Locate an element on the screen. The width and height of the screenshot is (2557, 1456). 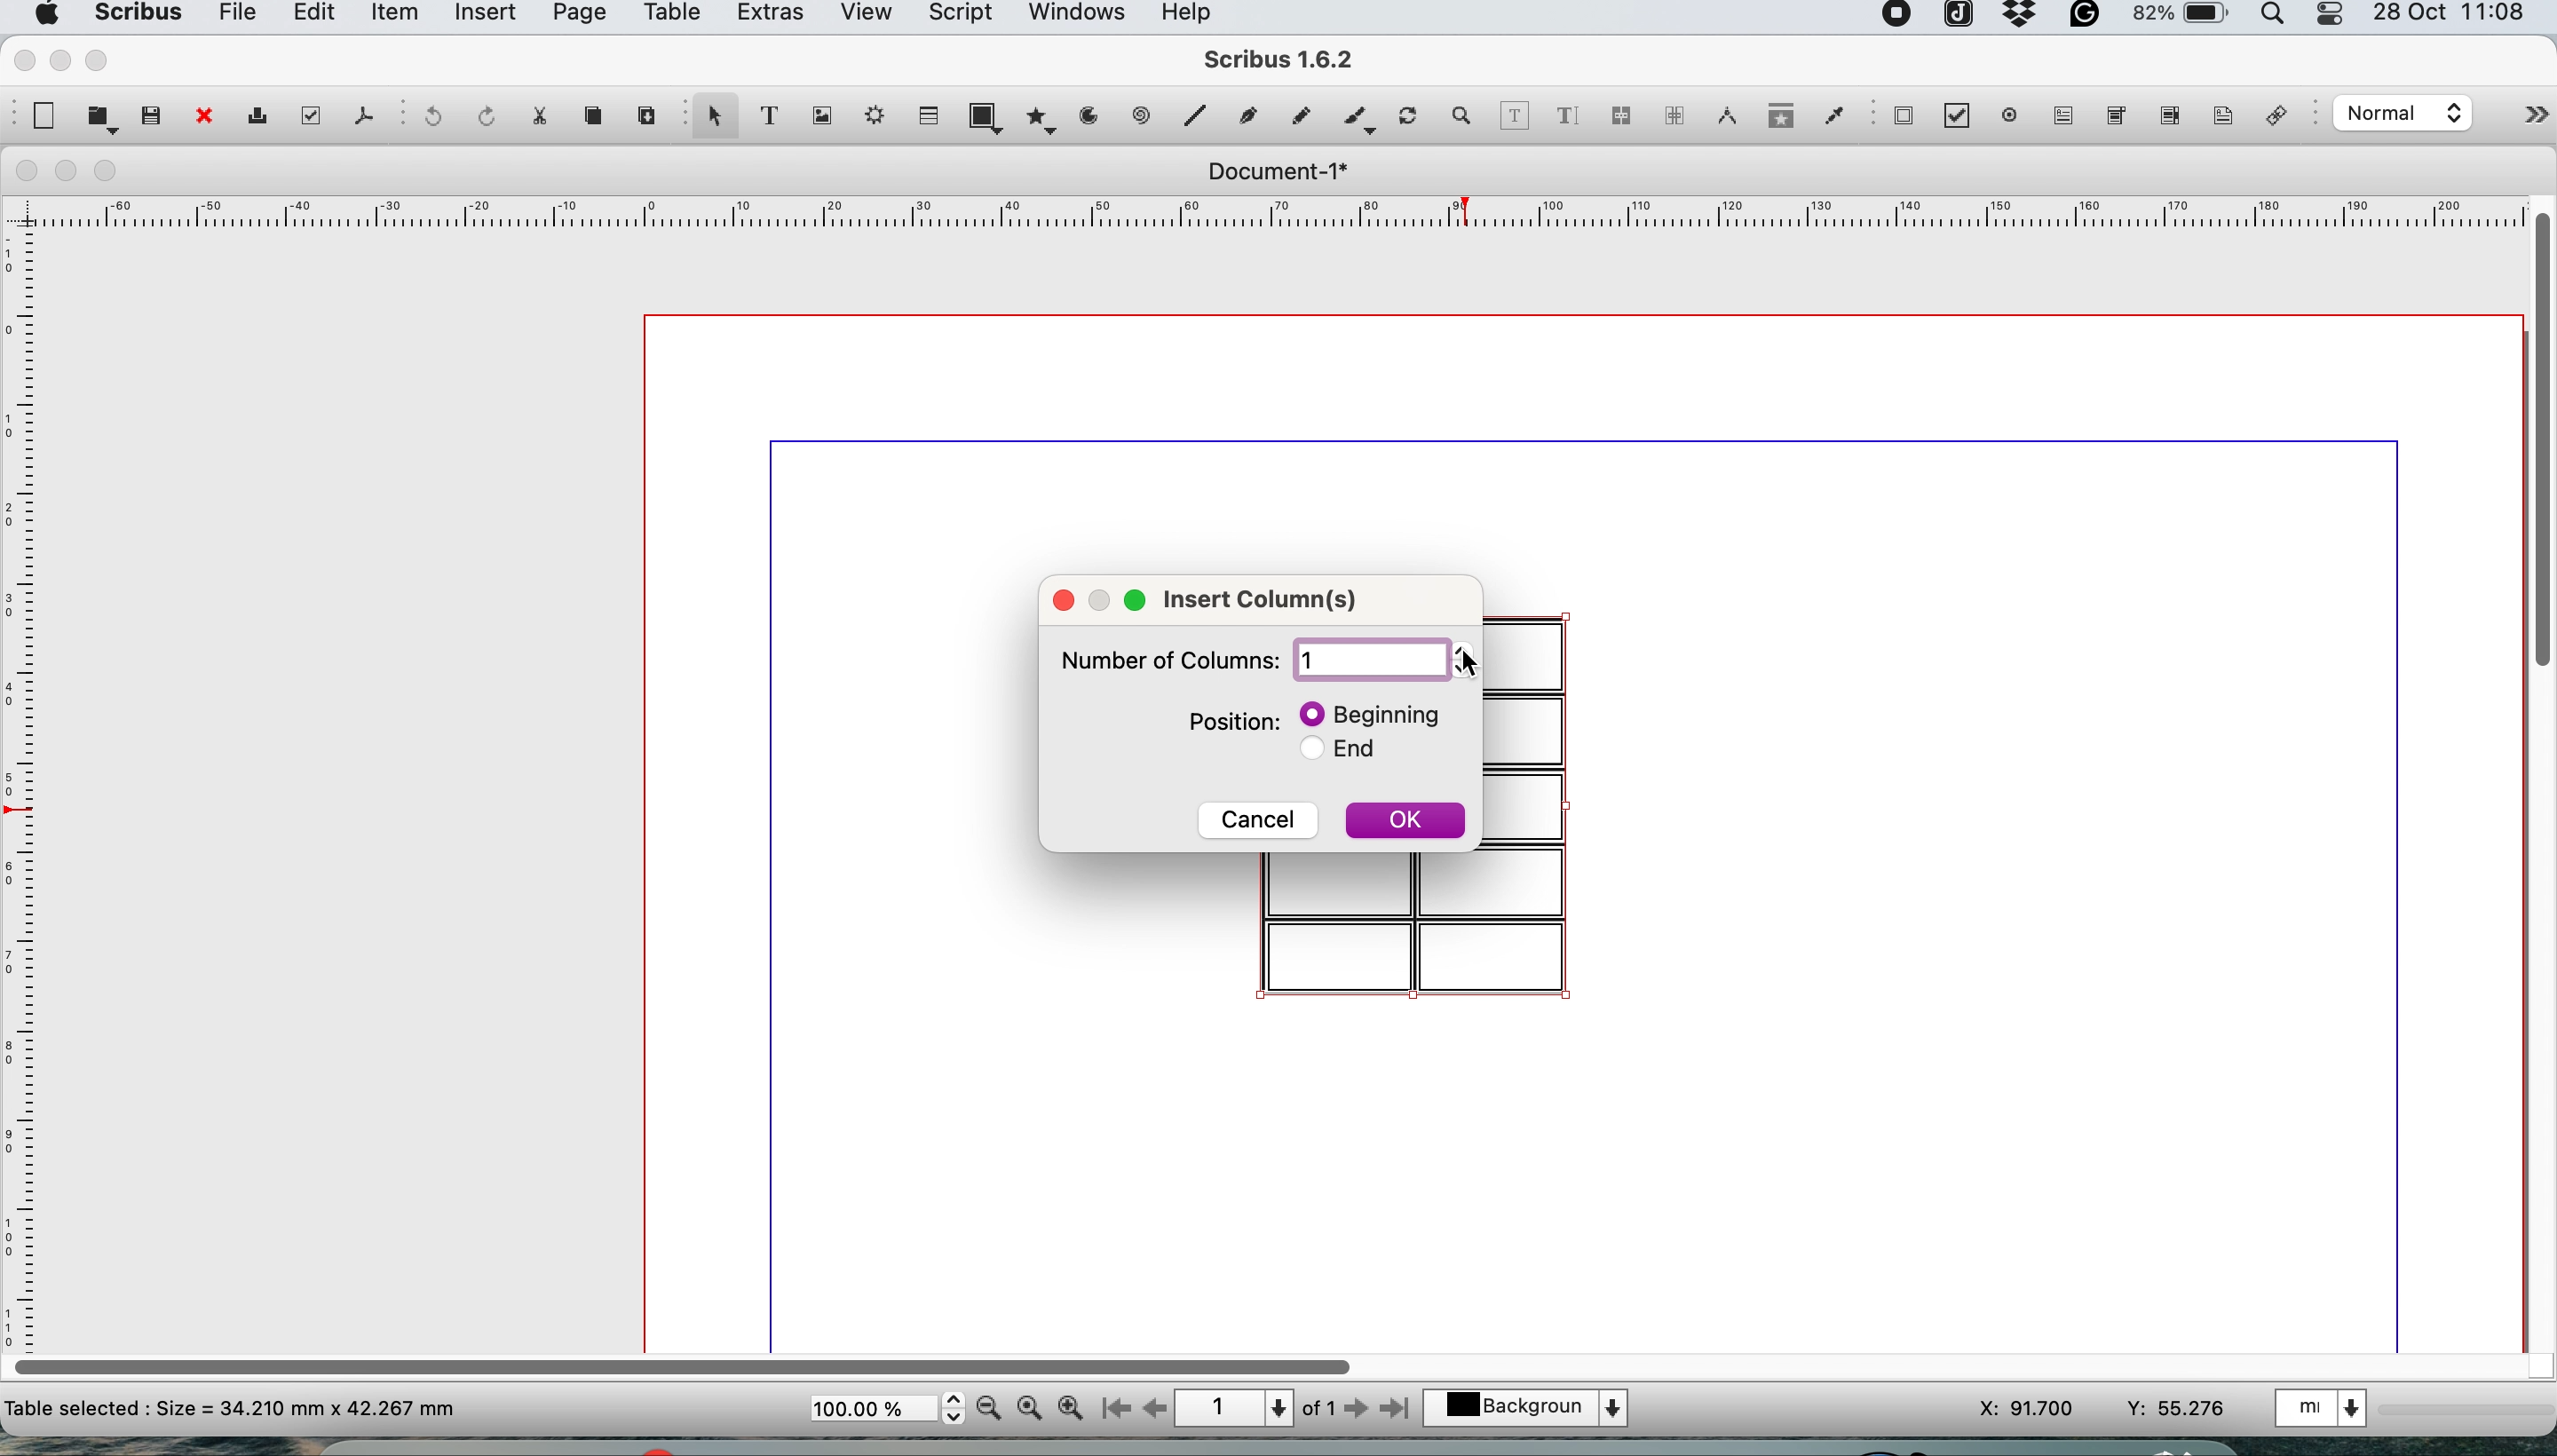
save is located at coordinates (153, 114).